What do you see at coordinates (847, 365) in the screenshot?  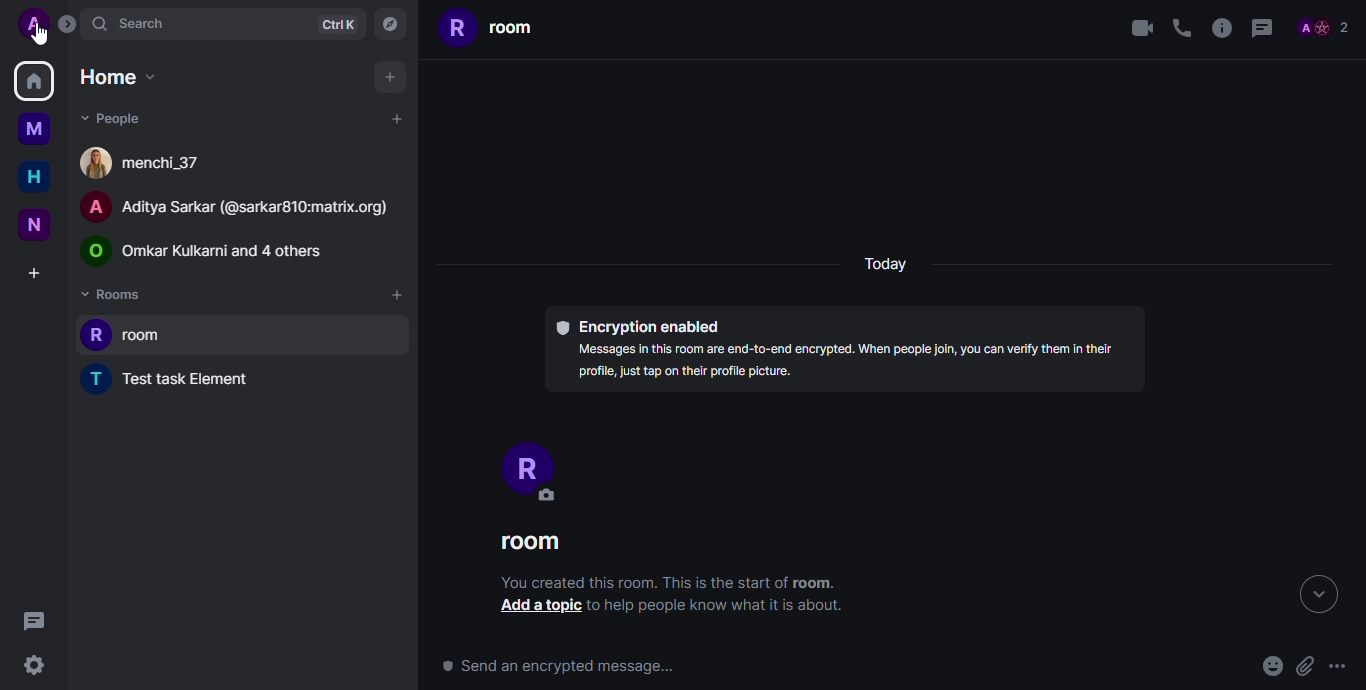 I see `info` at bounding box center [847, 365].